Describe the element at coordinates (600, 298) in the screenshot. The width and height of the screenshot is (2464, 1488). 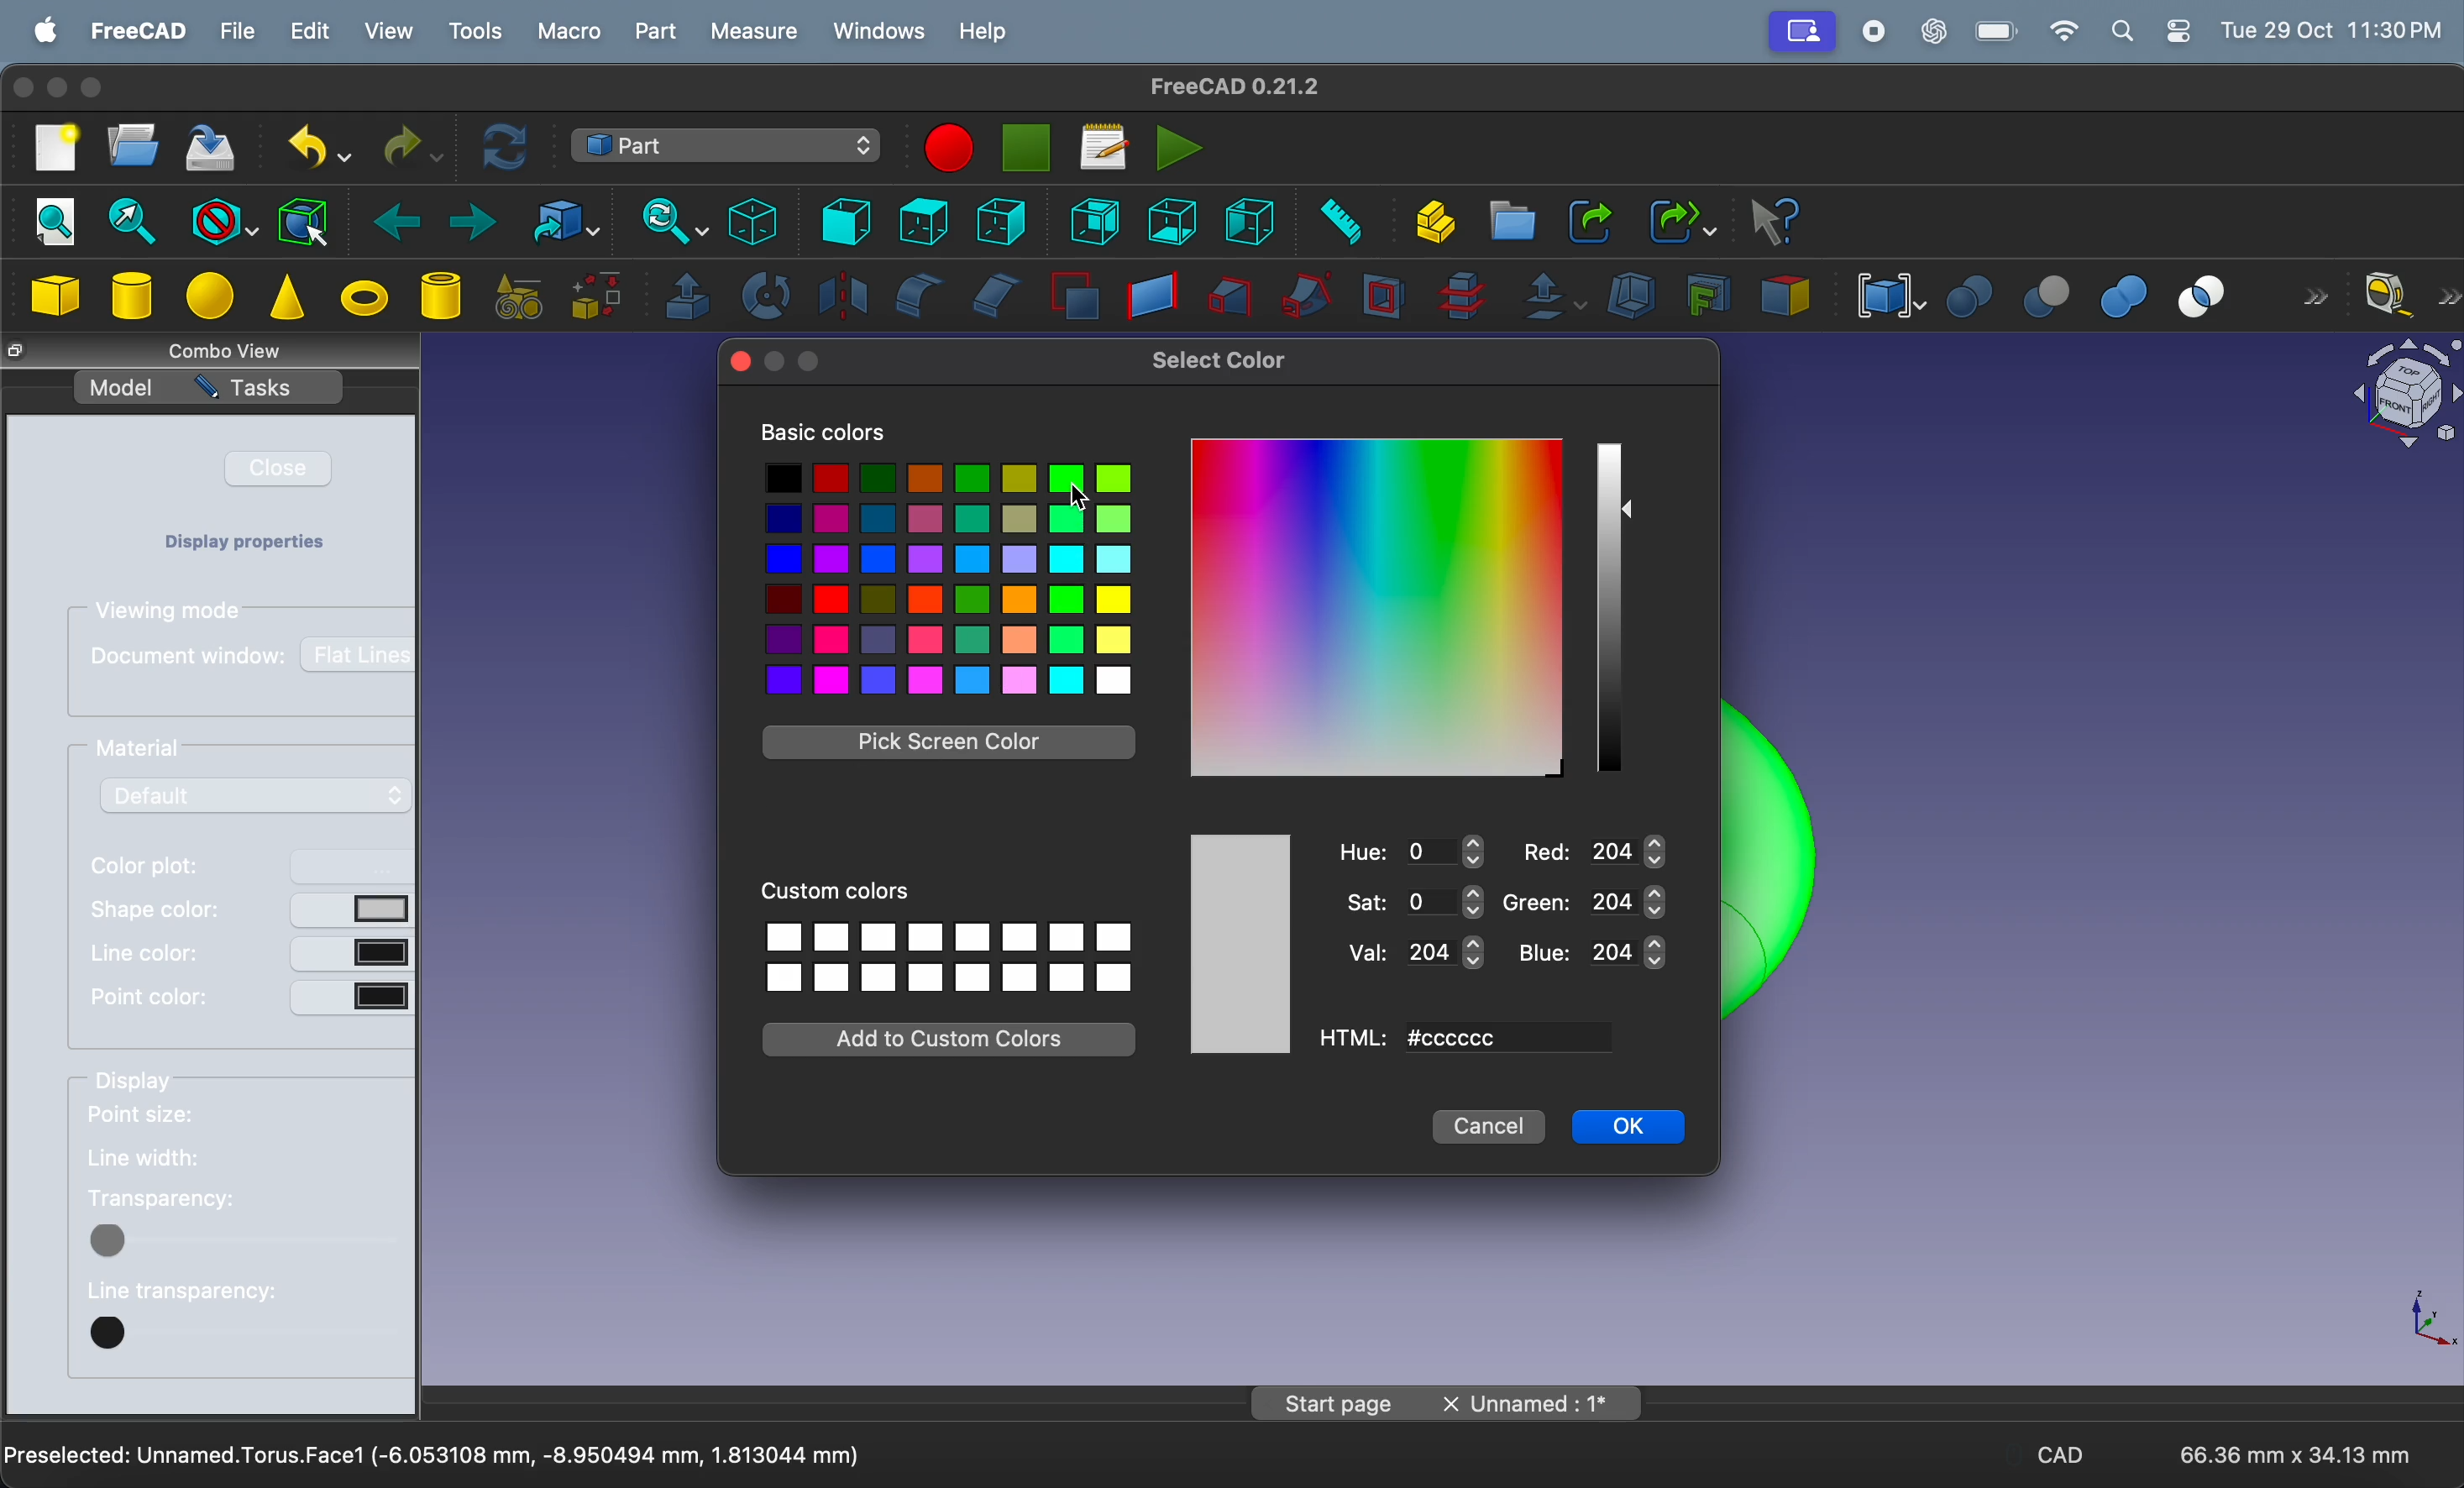
I see `shape builder` at that location.